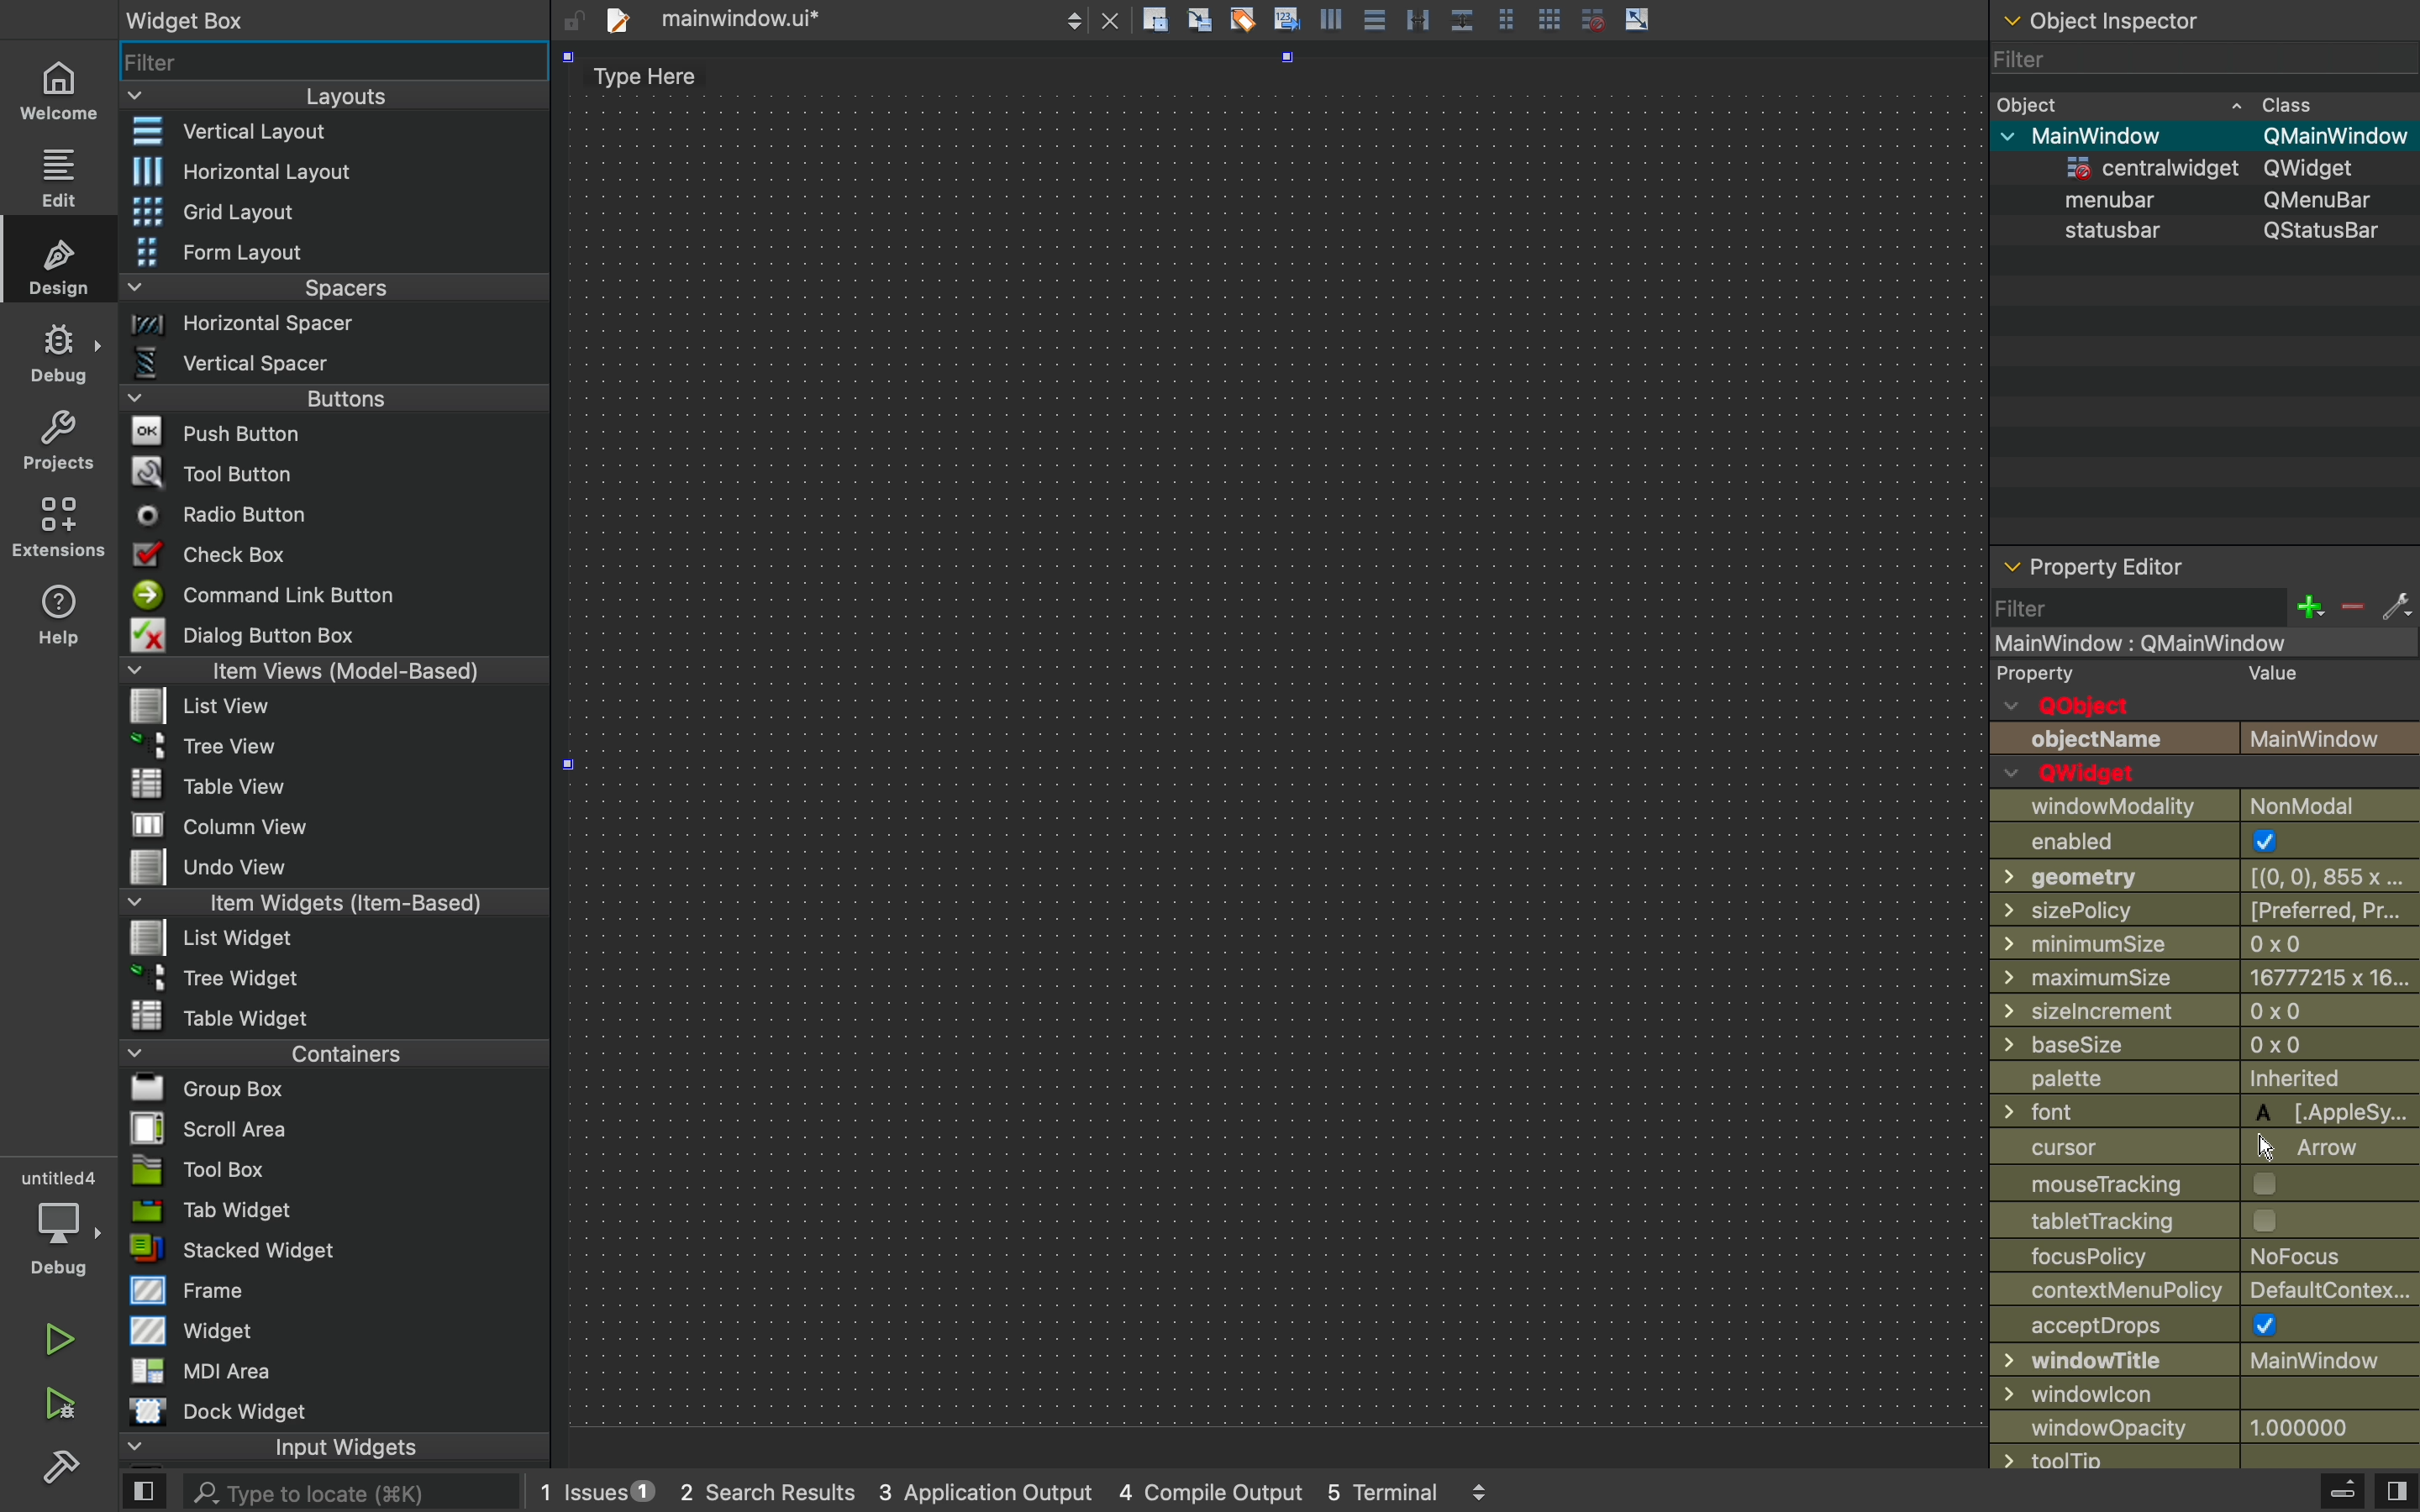 The height and width of the screenshot is (1512, 2420). I want to click on MDI area, so click(336, 1368).